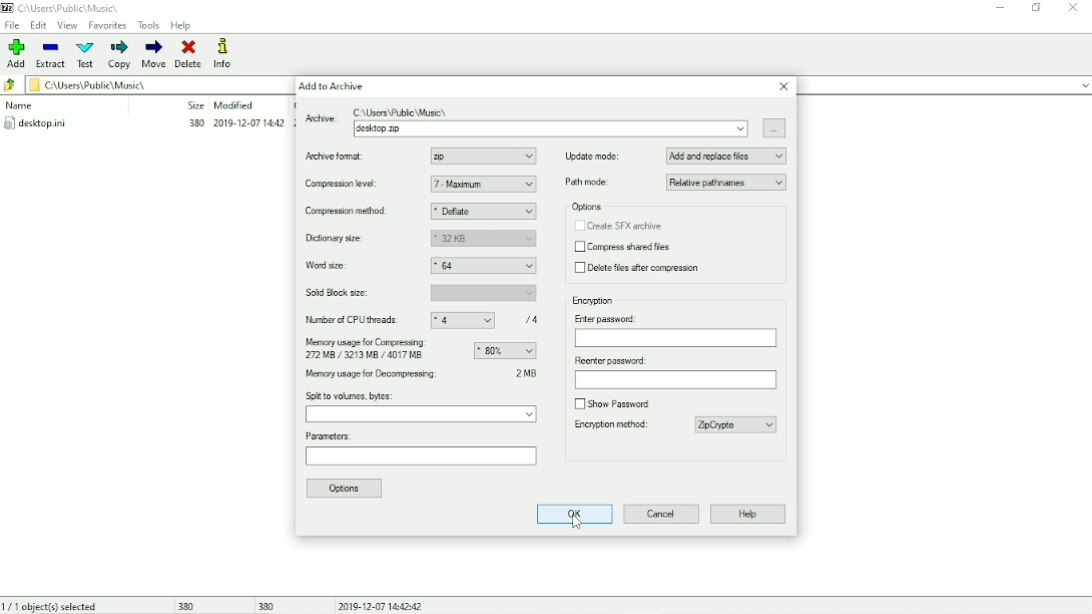  Describe the element at coordinates (346, 489) in the screenshot. I see `Options` at that location.